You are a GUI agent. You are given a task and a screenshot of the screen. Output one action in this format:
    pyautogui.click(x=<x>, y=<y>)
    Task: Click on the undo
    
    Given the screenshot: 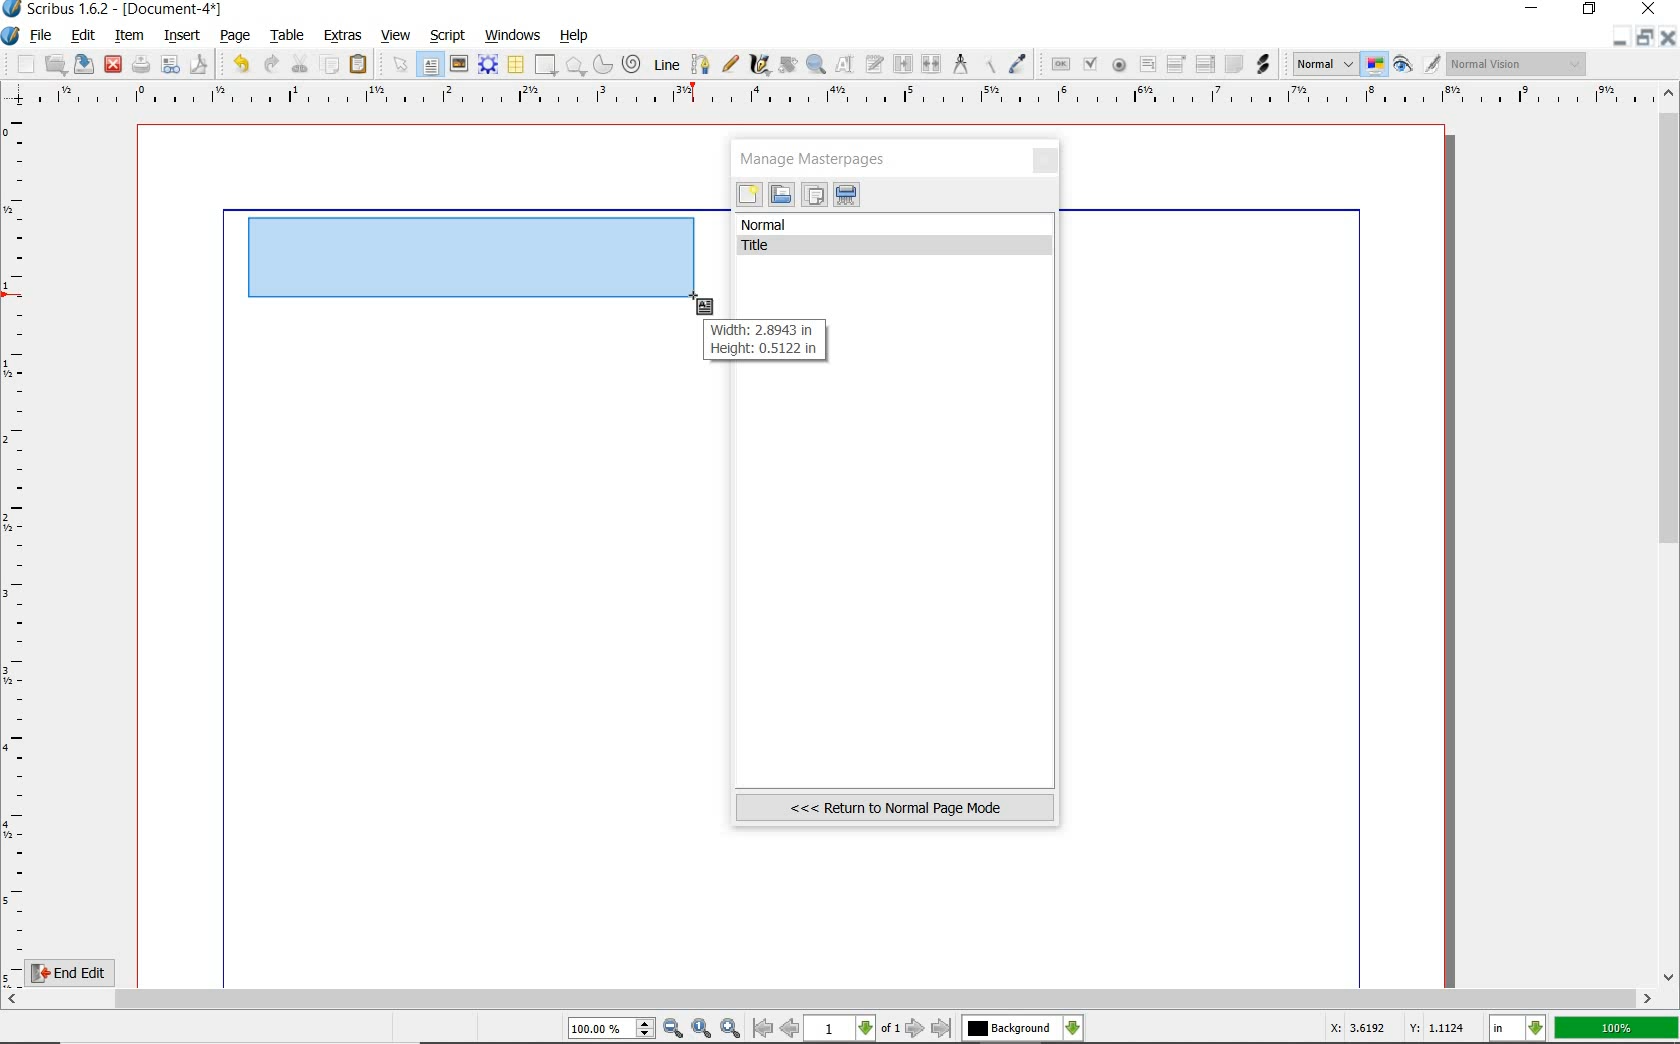 What is the action you would take?
    pyautogui.click(x=237, y=62)
    